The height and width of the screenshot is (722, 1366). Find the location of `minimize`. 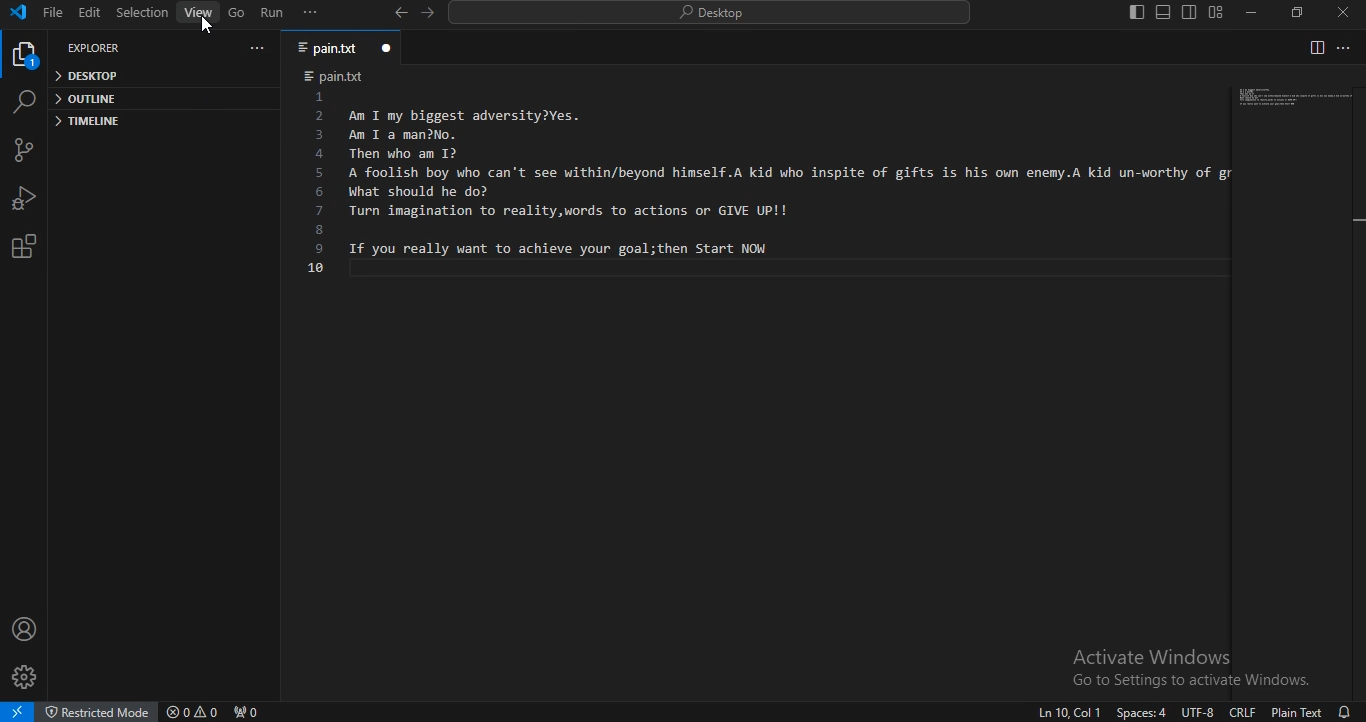

minimize is located at coordinates (1250, 13).